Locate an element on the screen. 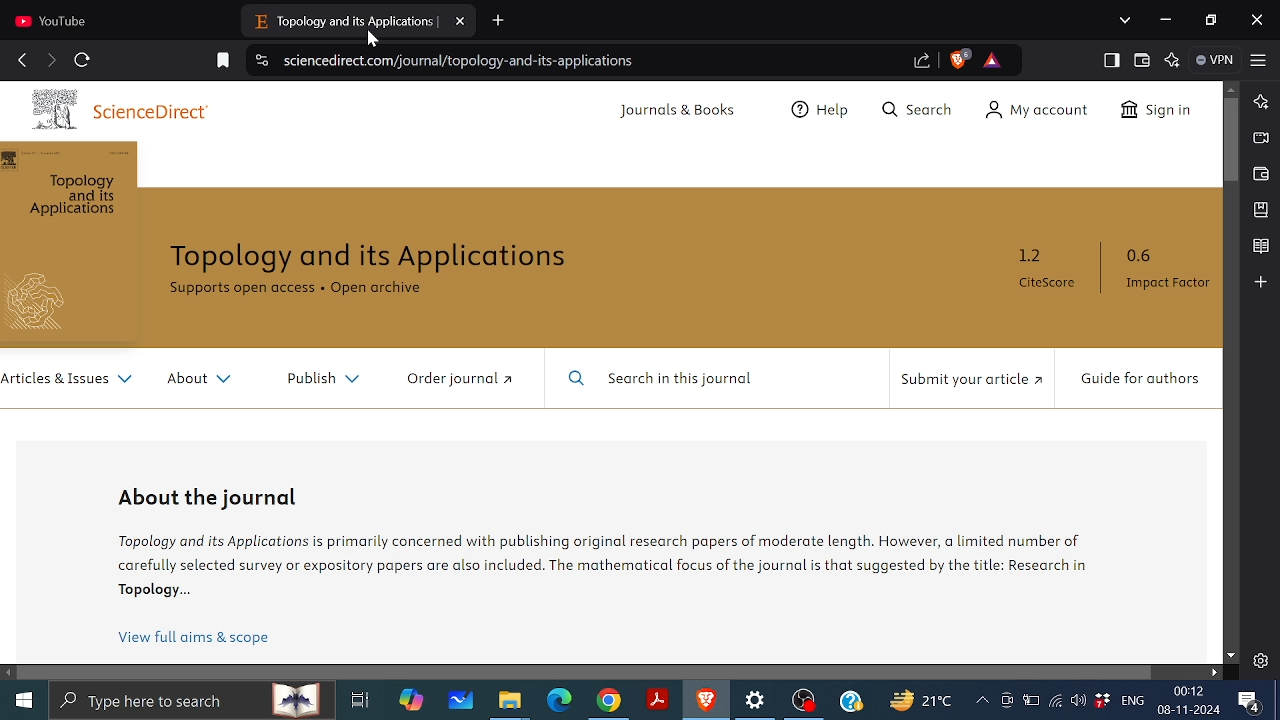  Web address of the current page is located at coordinates (465, 61).